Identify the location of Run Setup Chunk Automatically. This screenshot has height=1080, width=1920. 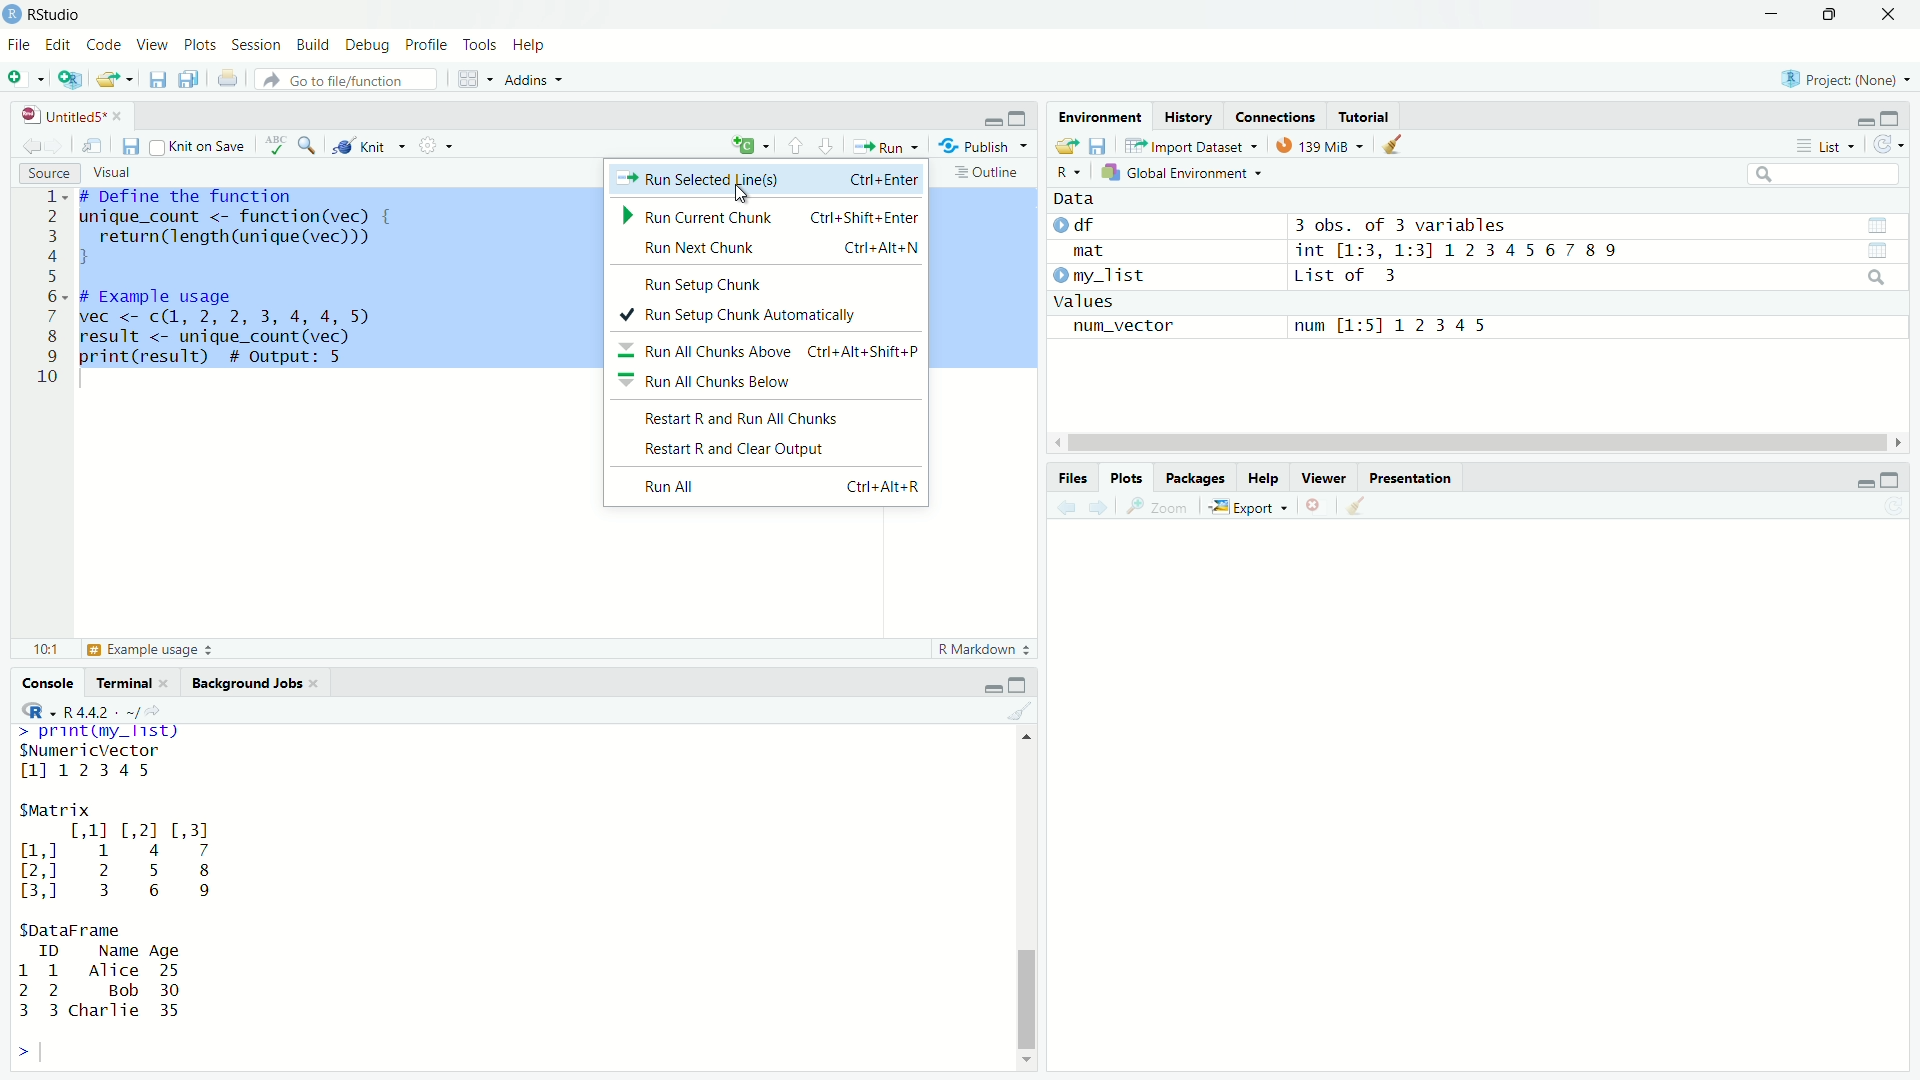
(733, 313).